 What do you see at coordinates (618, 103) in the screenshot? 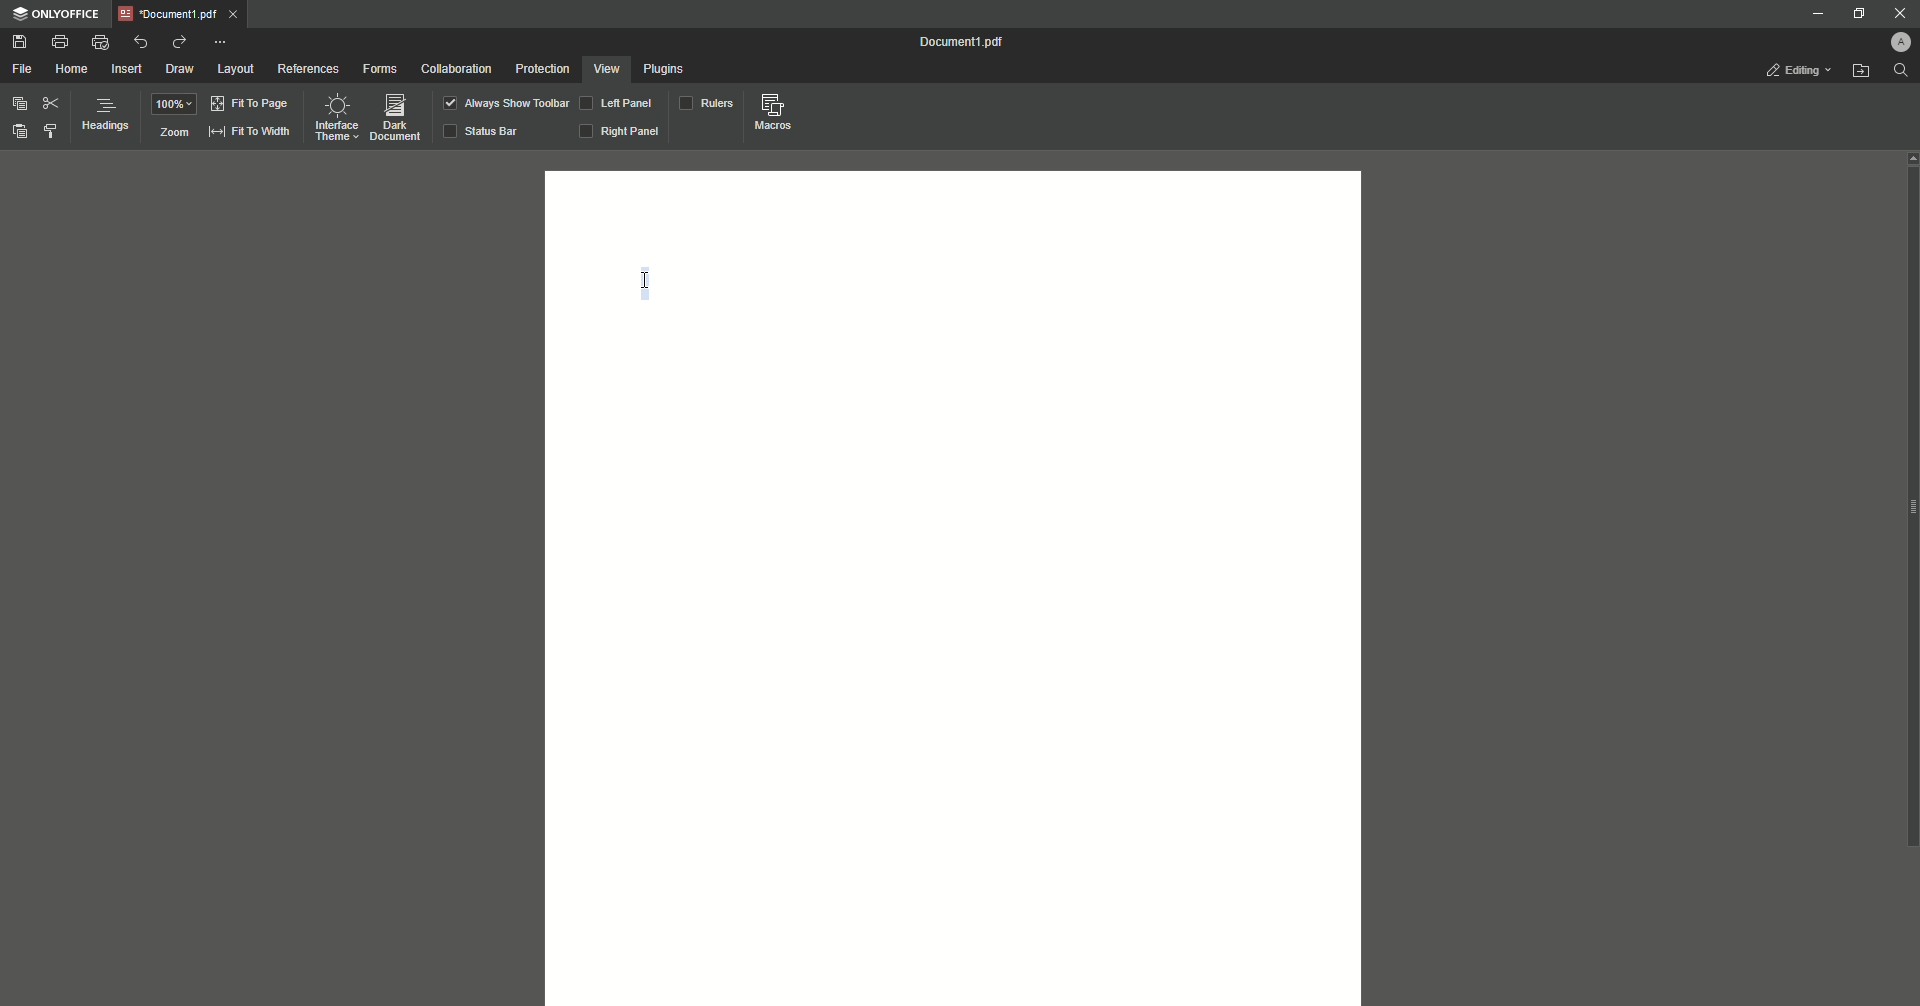
I see `Left Panel` at bounding box center [618, 103].